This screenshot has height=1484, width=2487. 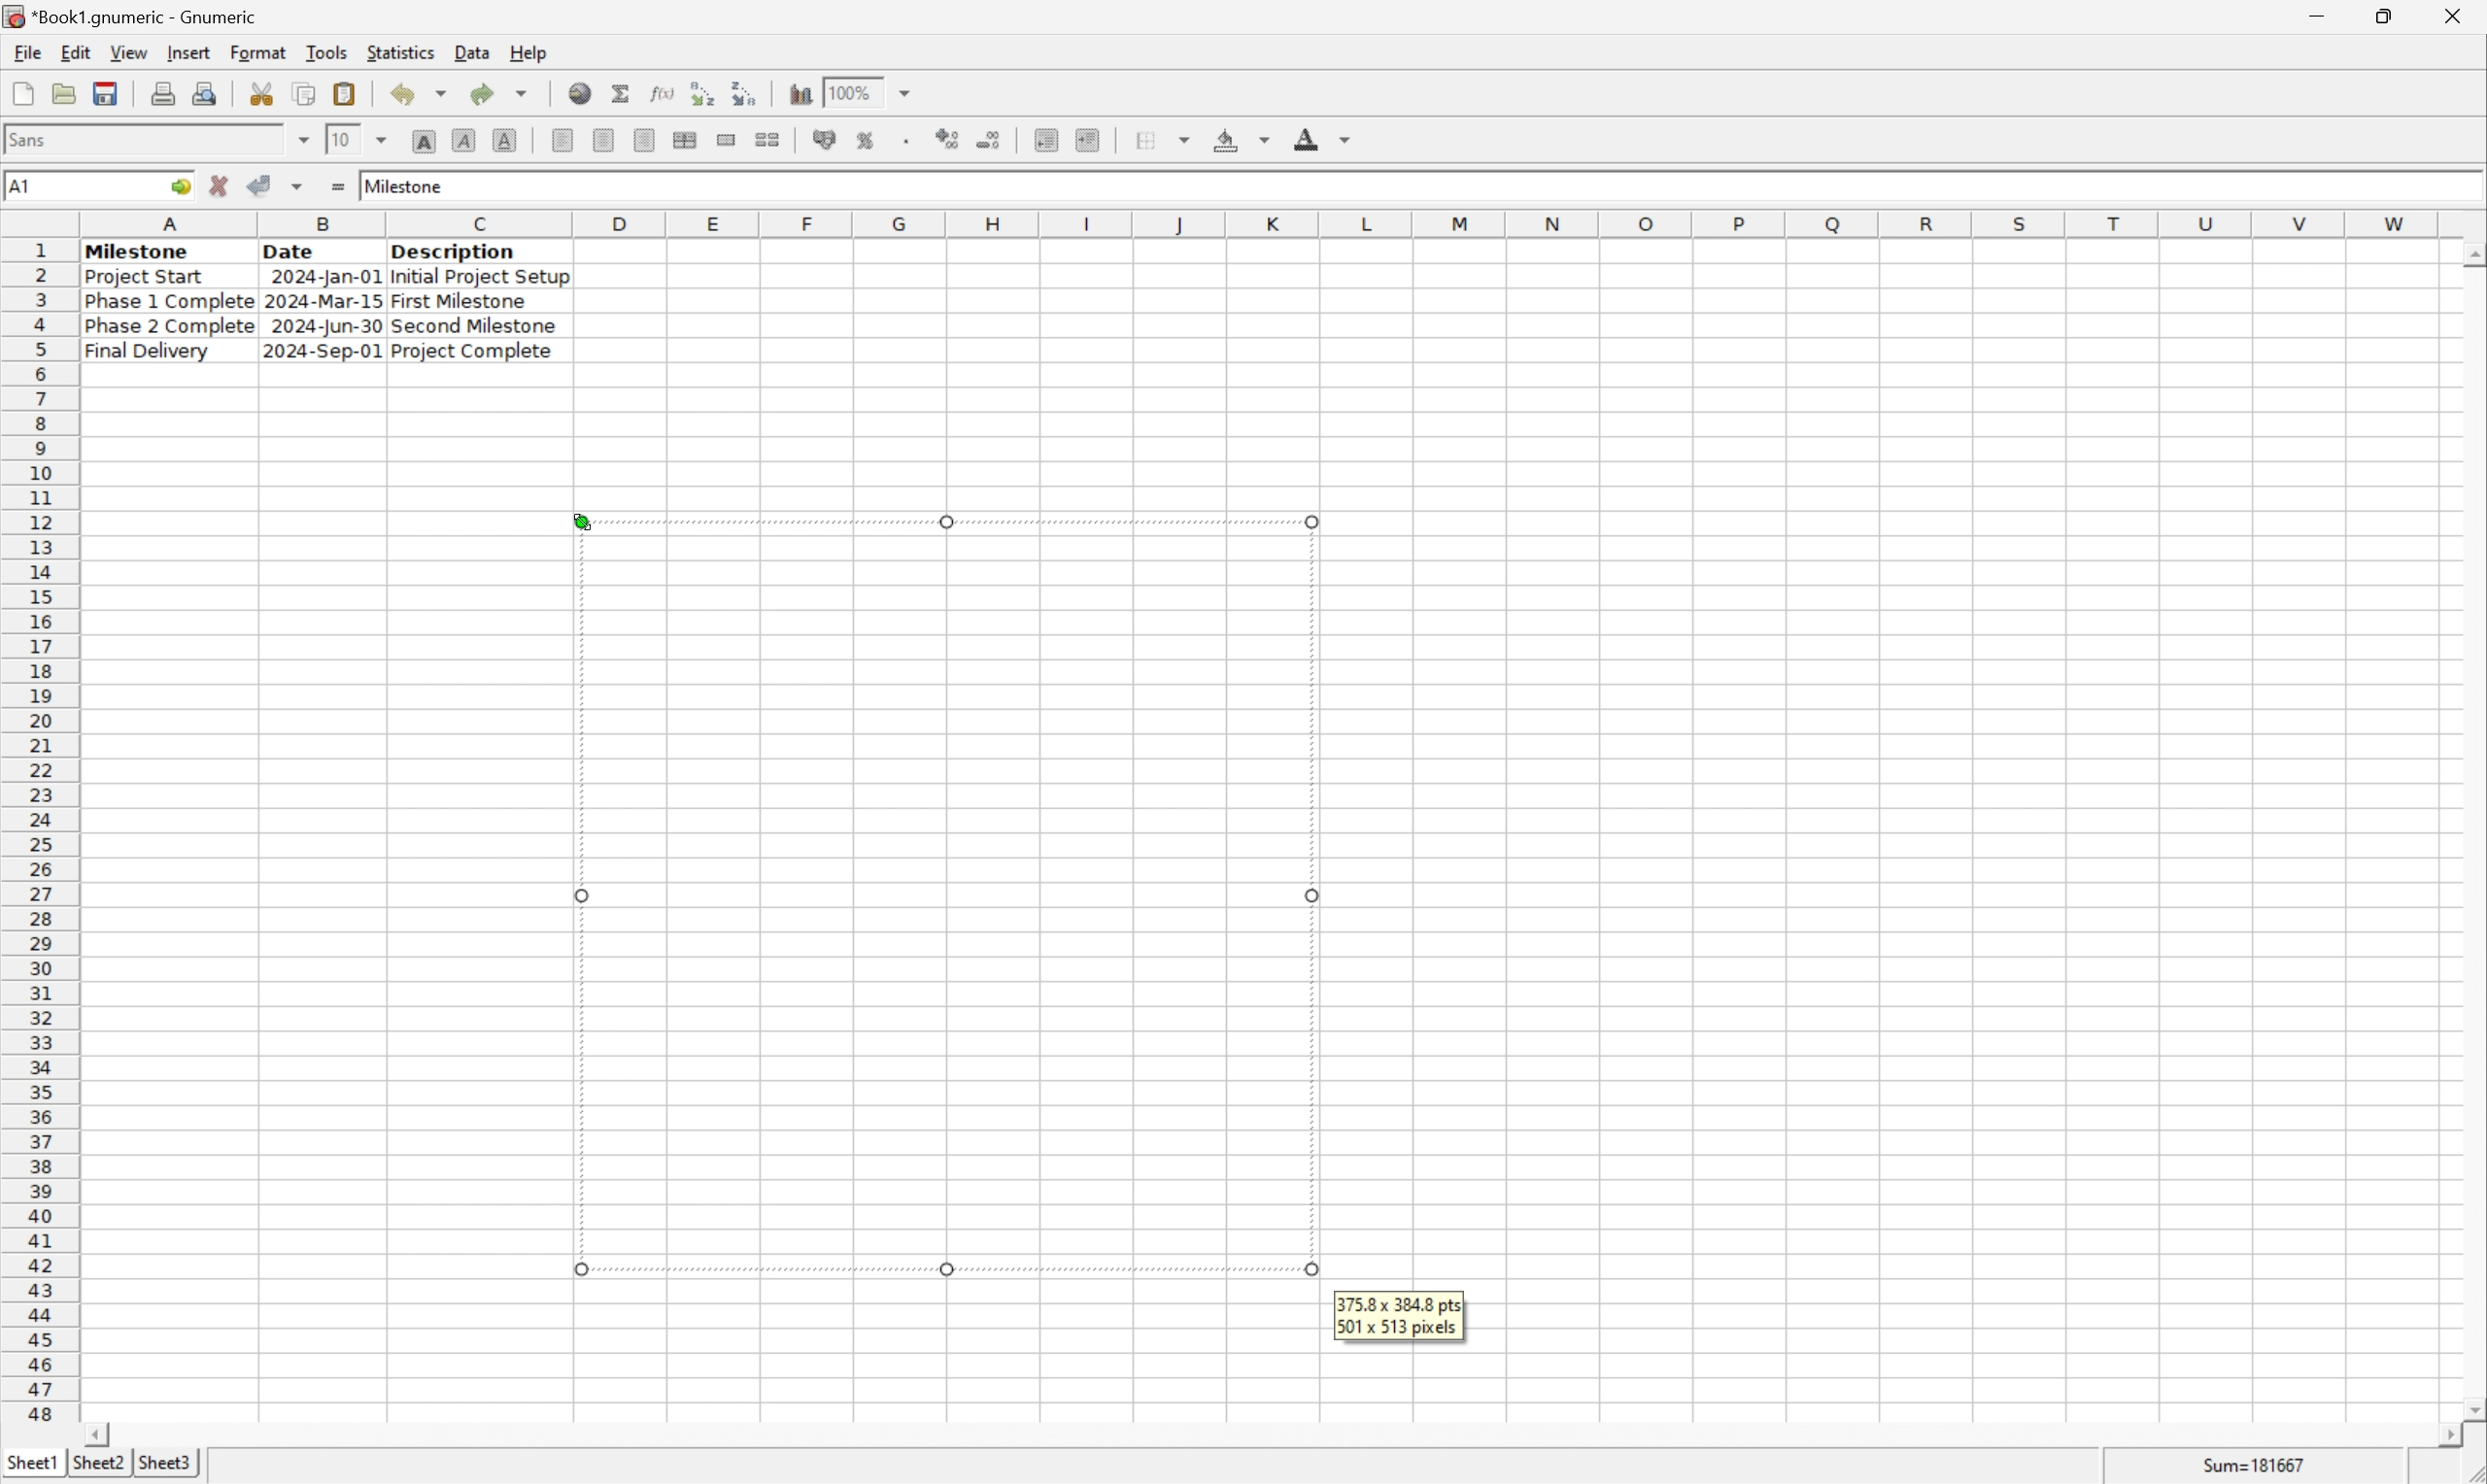 I want to click on edit function in current cell, so click(x=661, y=92).